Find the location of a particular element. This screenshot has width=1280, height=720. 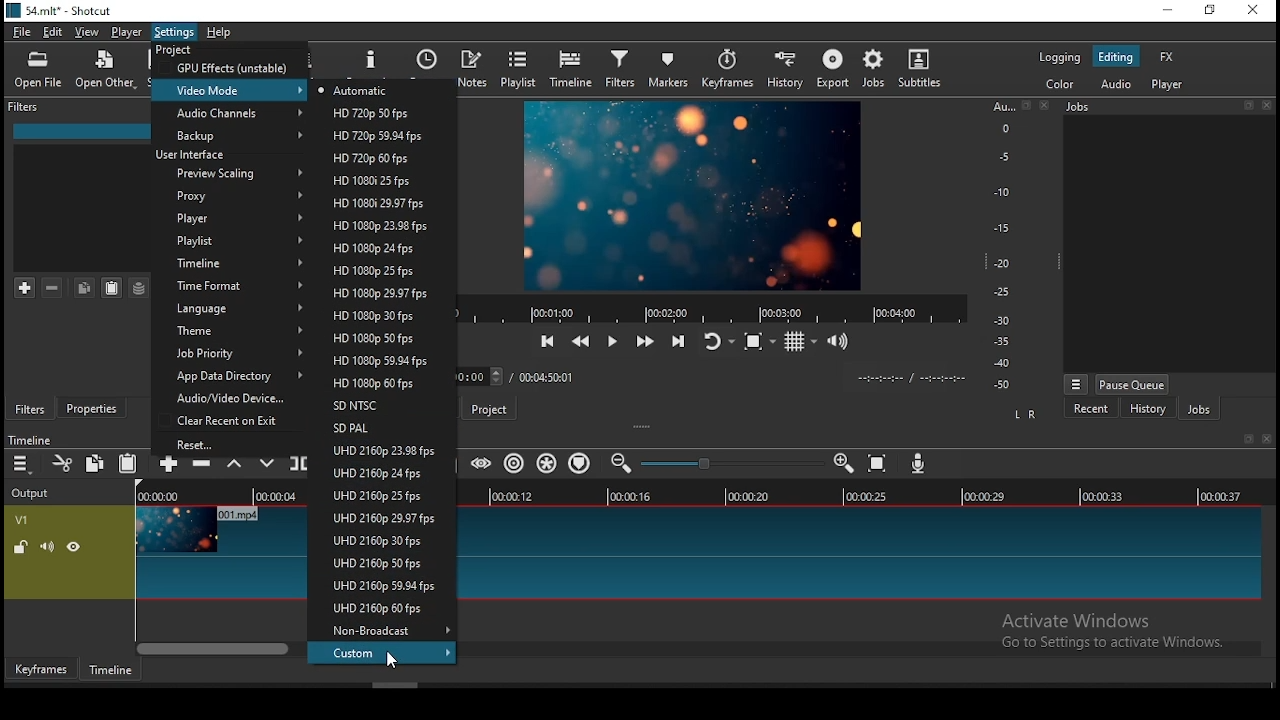

timeline menu is located at coordinates (24, 464).